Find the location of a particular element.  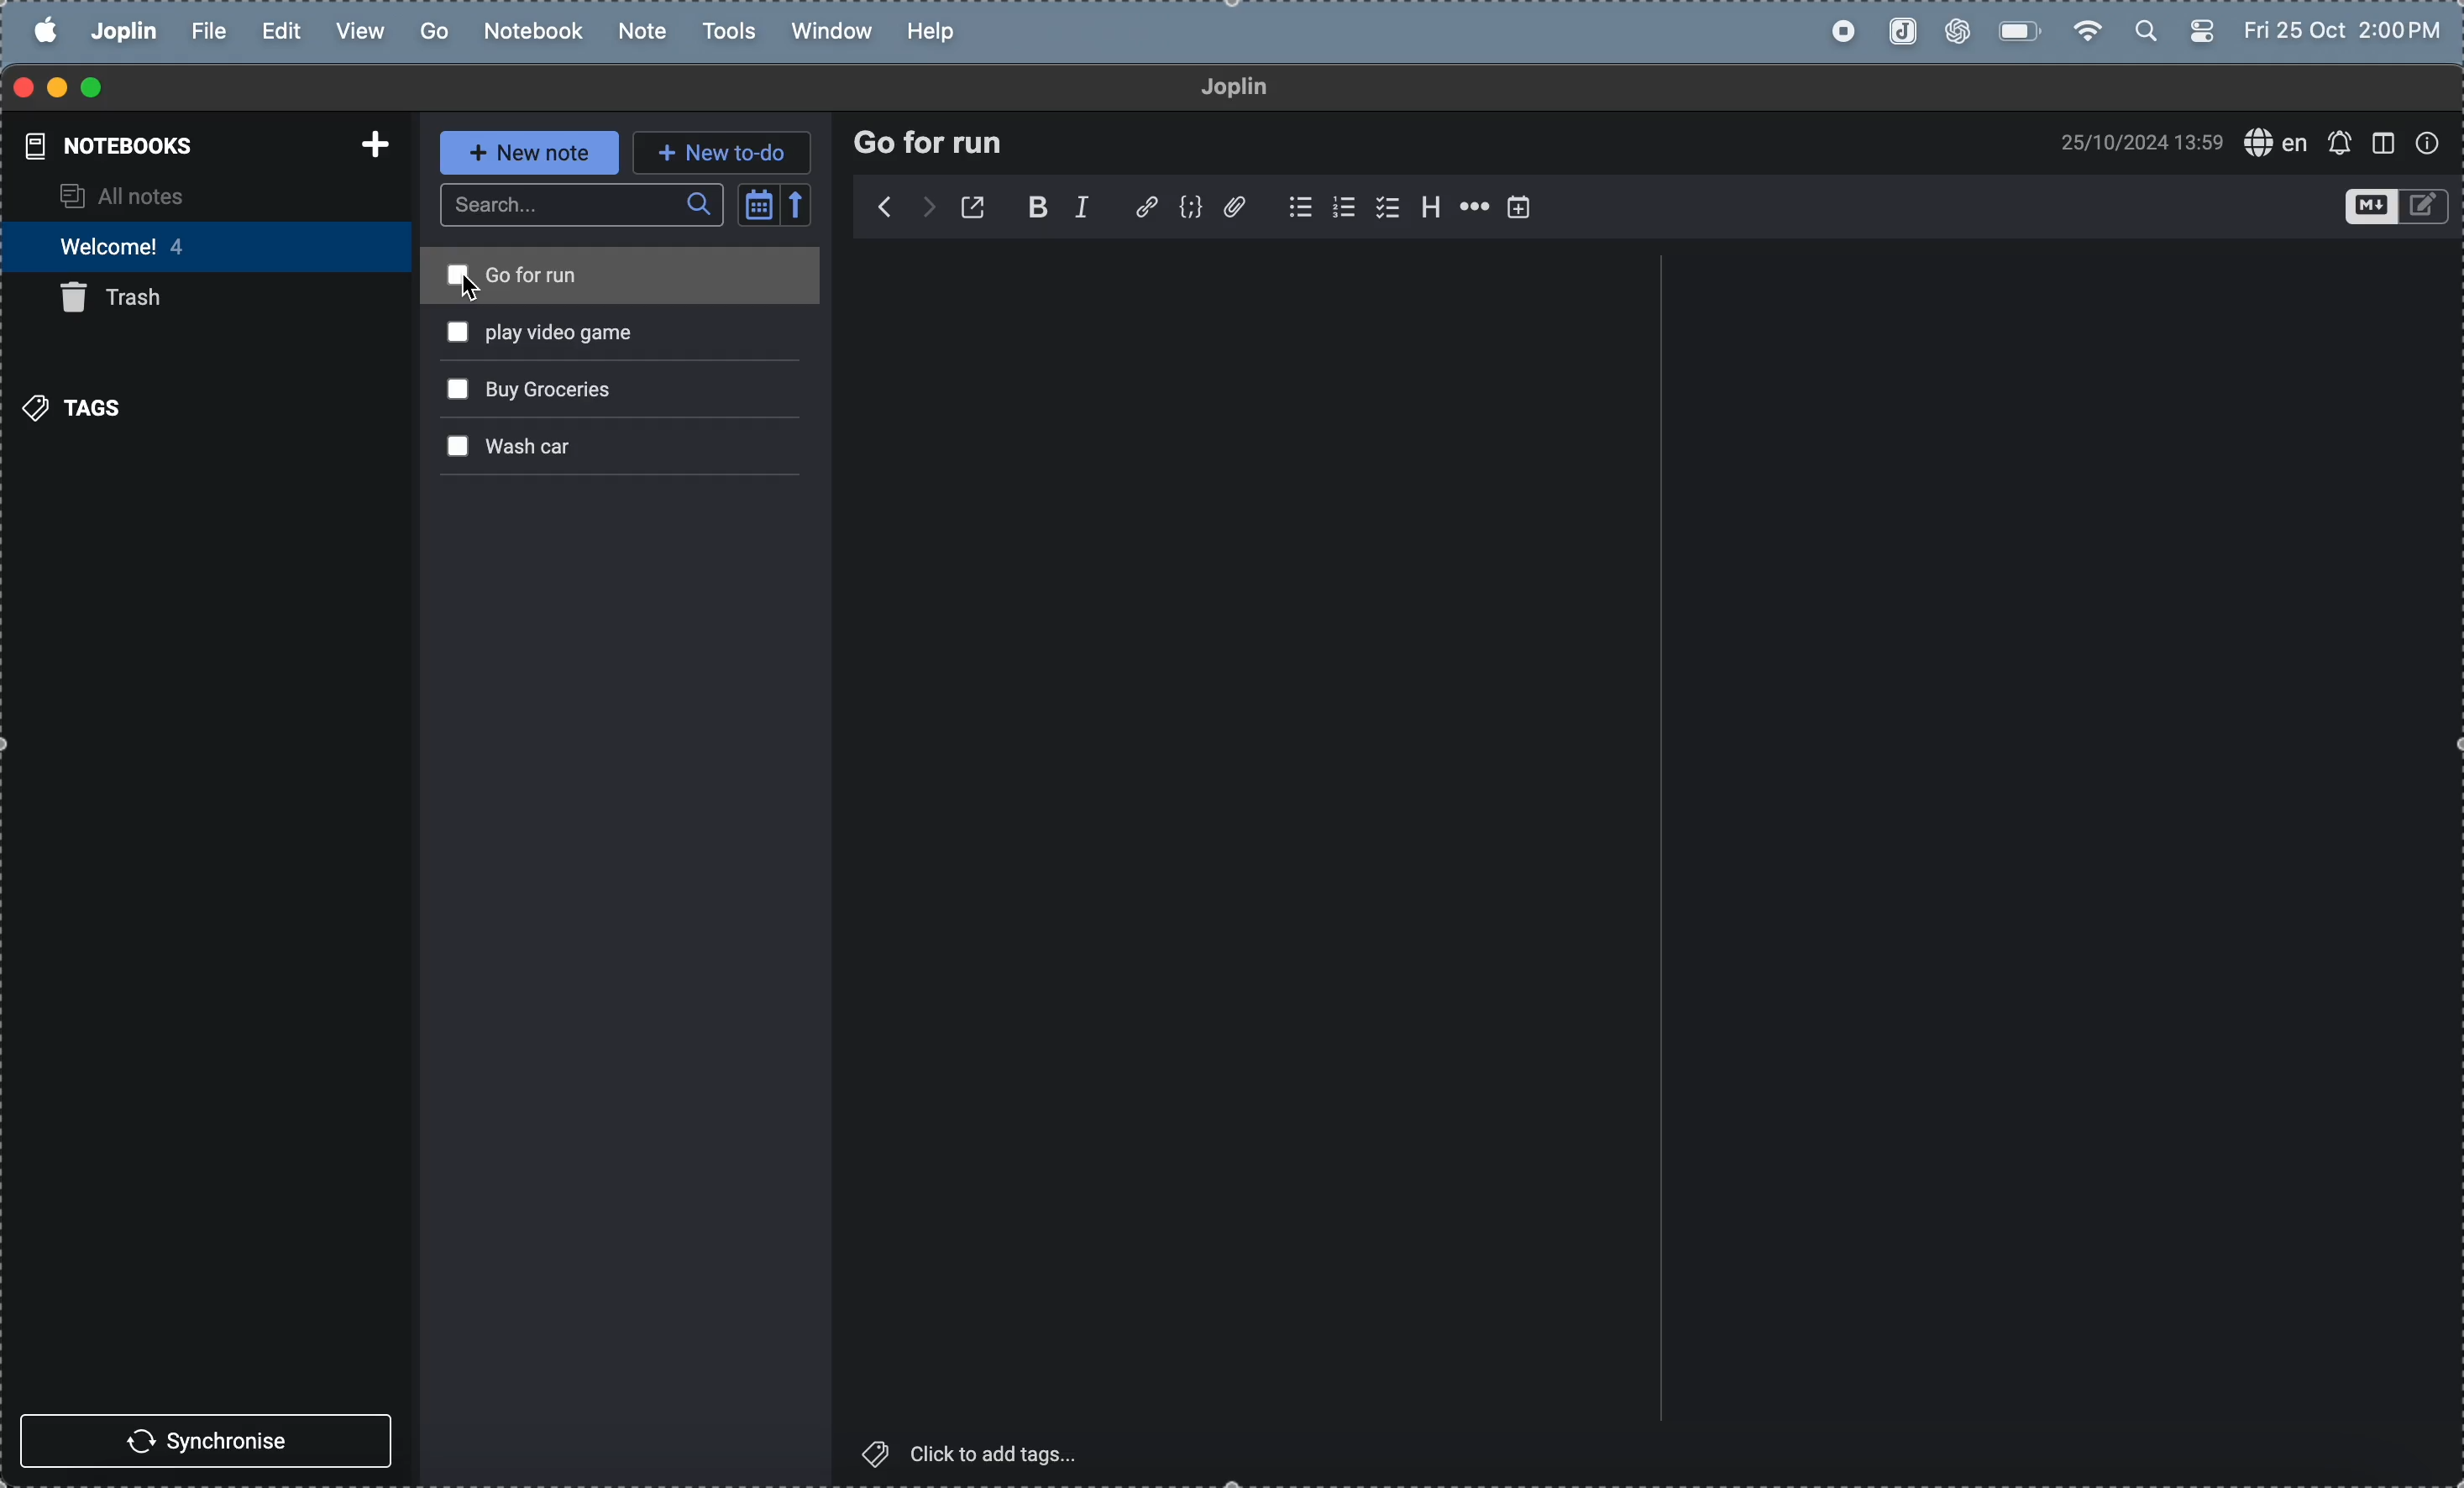

window is located at coordinates (834, 29).